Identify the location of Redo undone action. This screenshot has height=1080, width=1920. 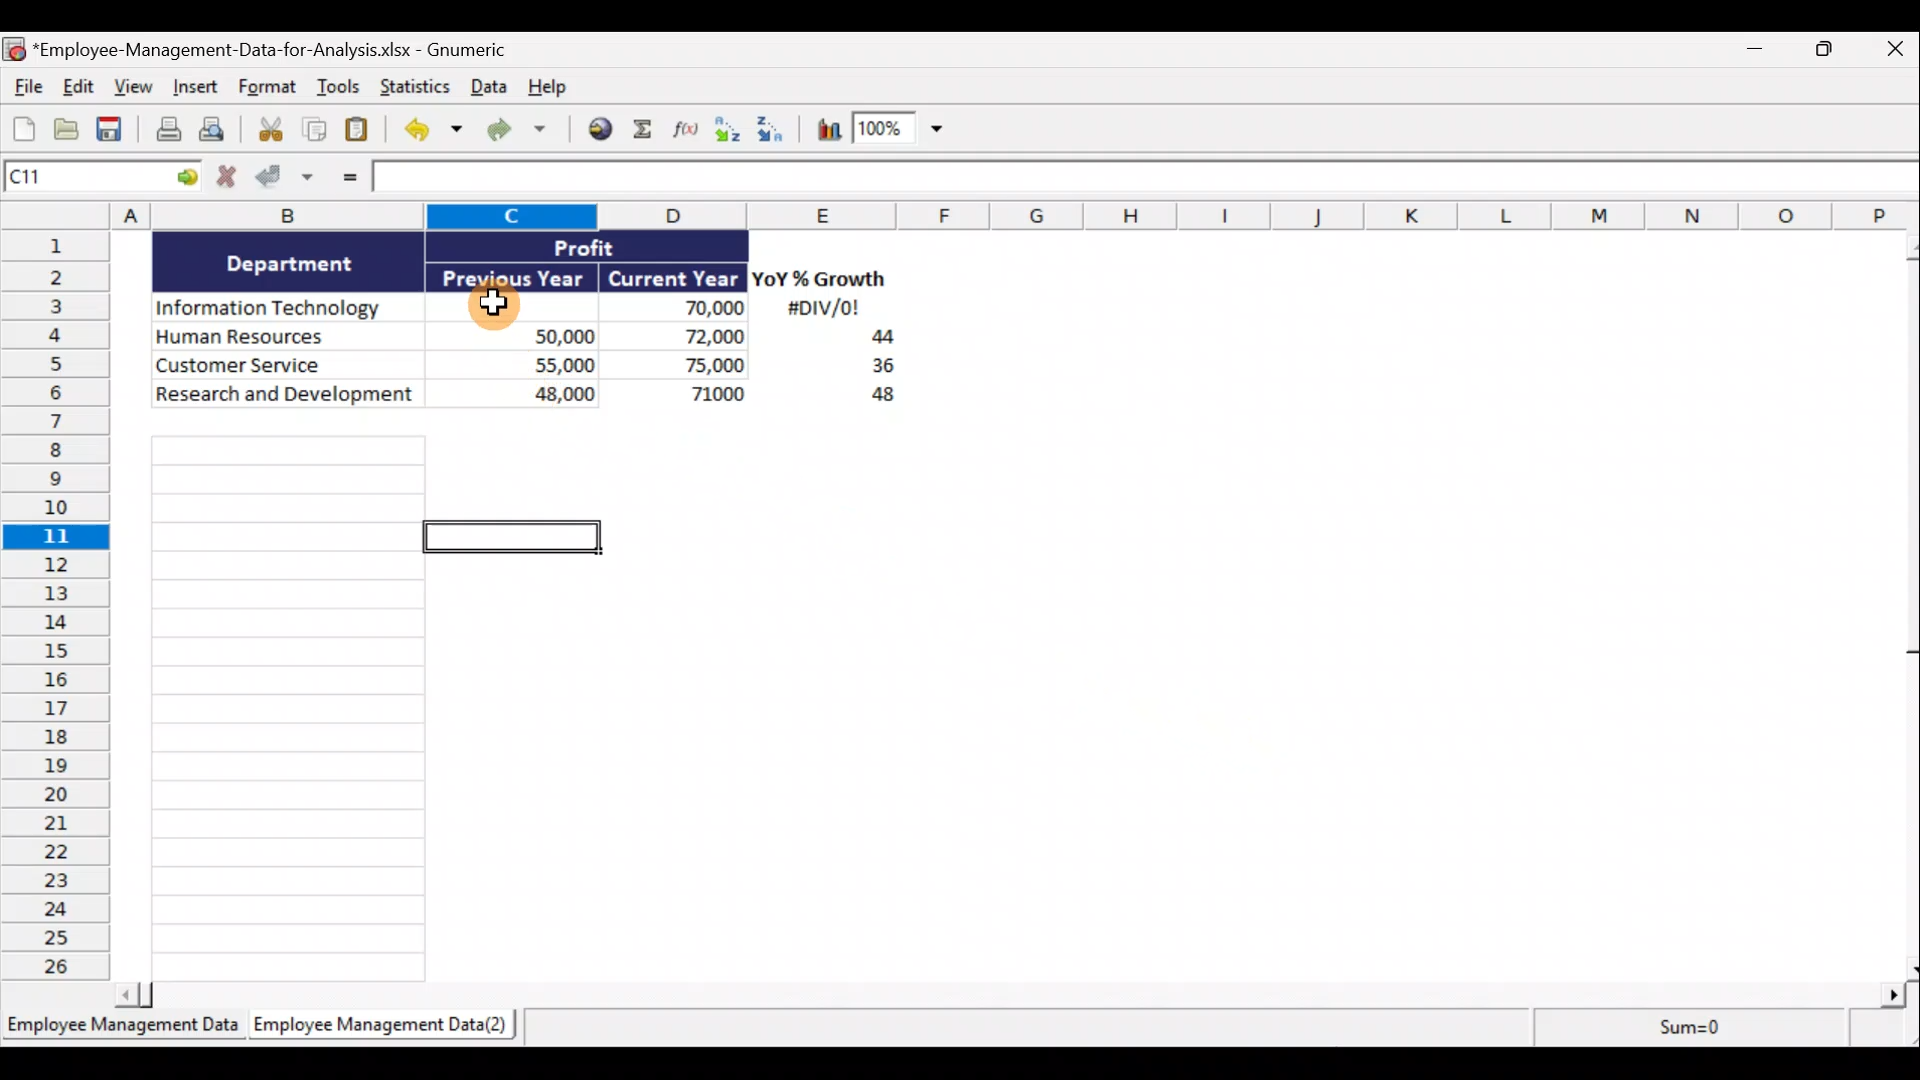
(525, 130).